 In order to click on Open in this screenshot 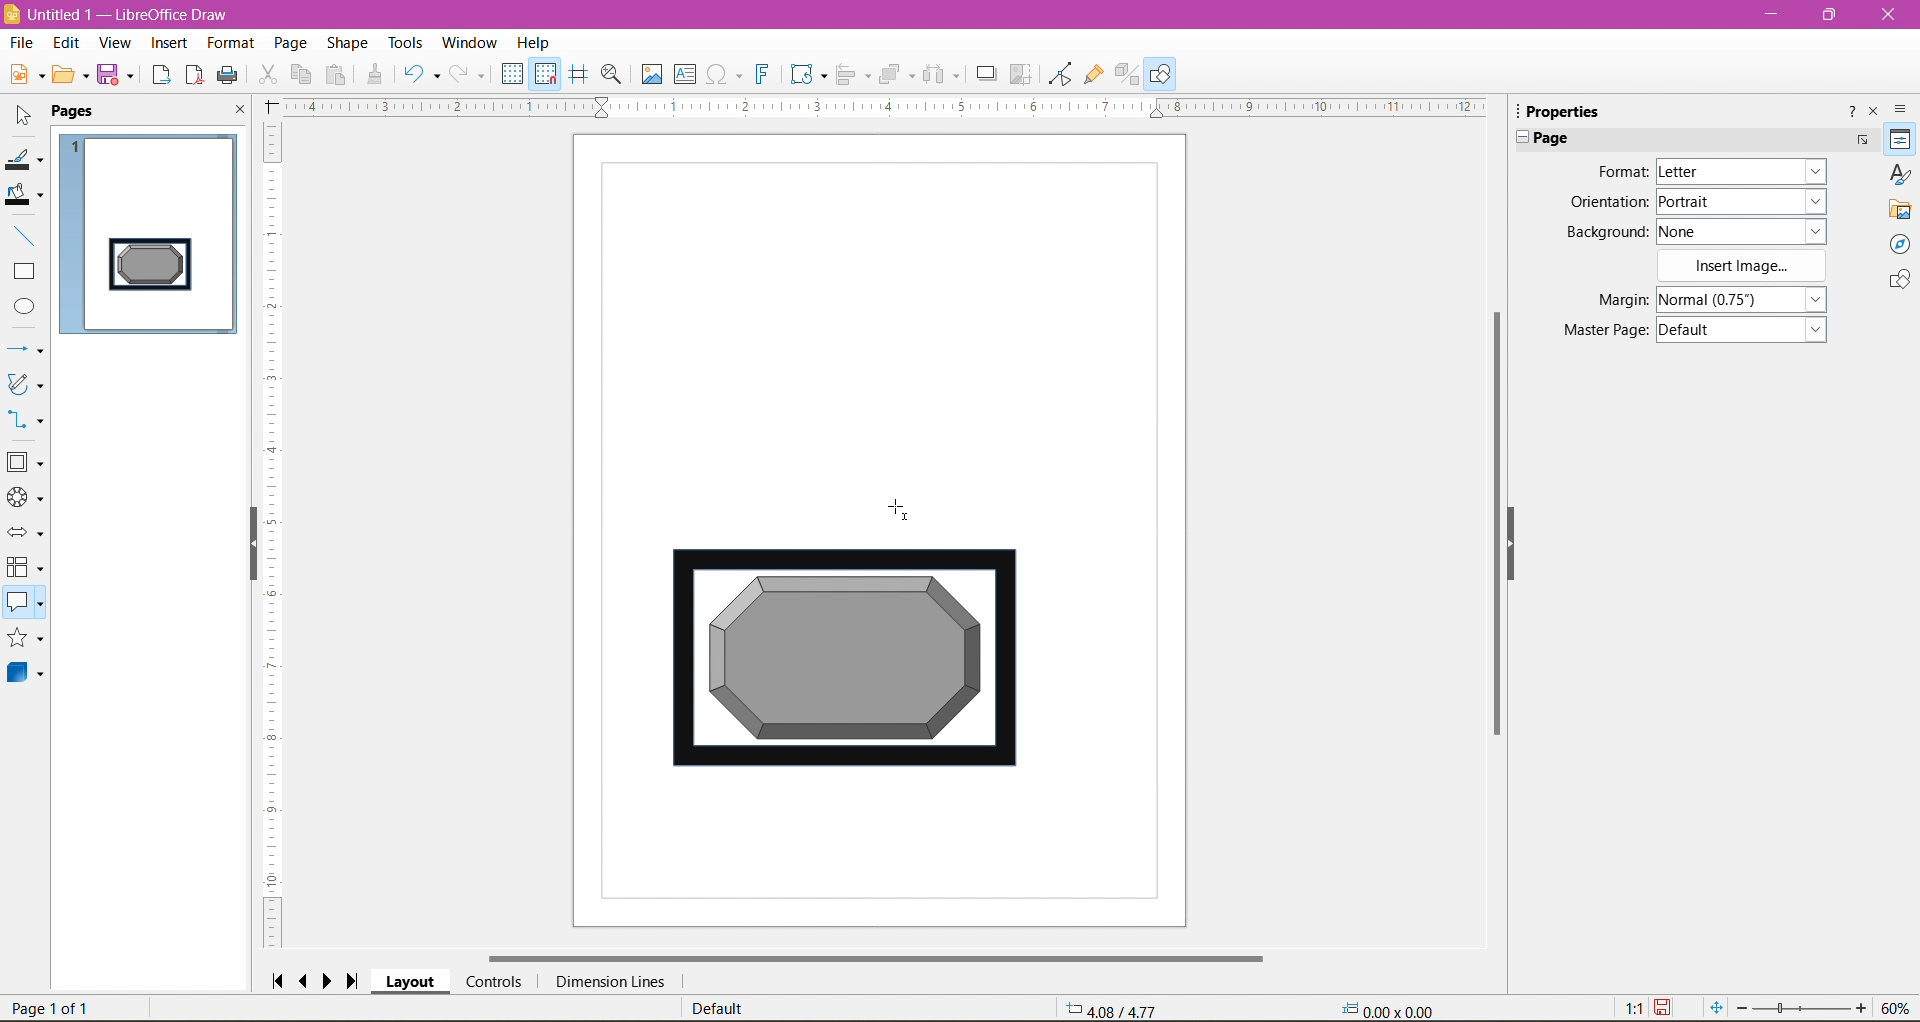, I will do `click(71, 77)`.